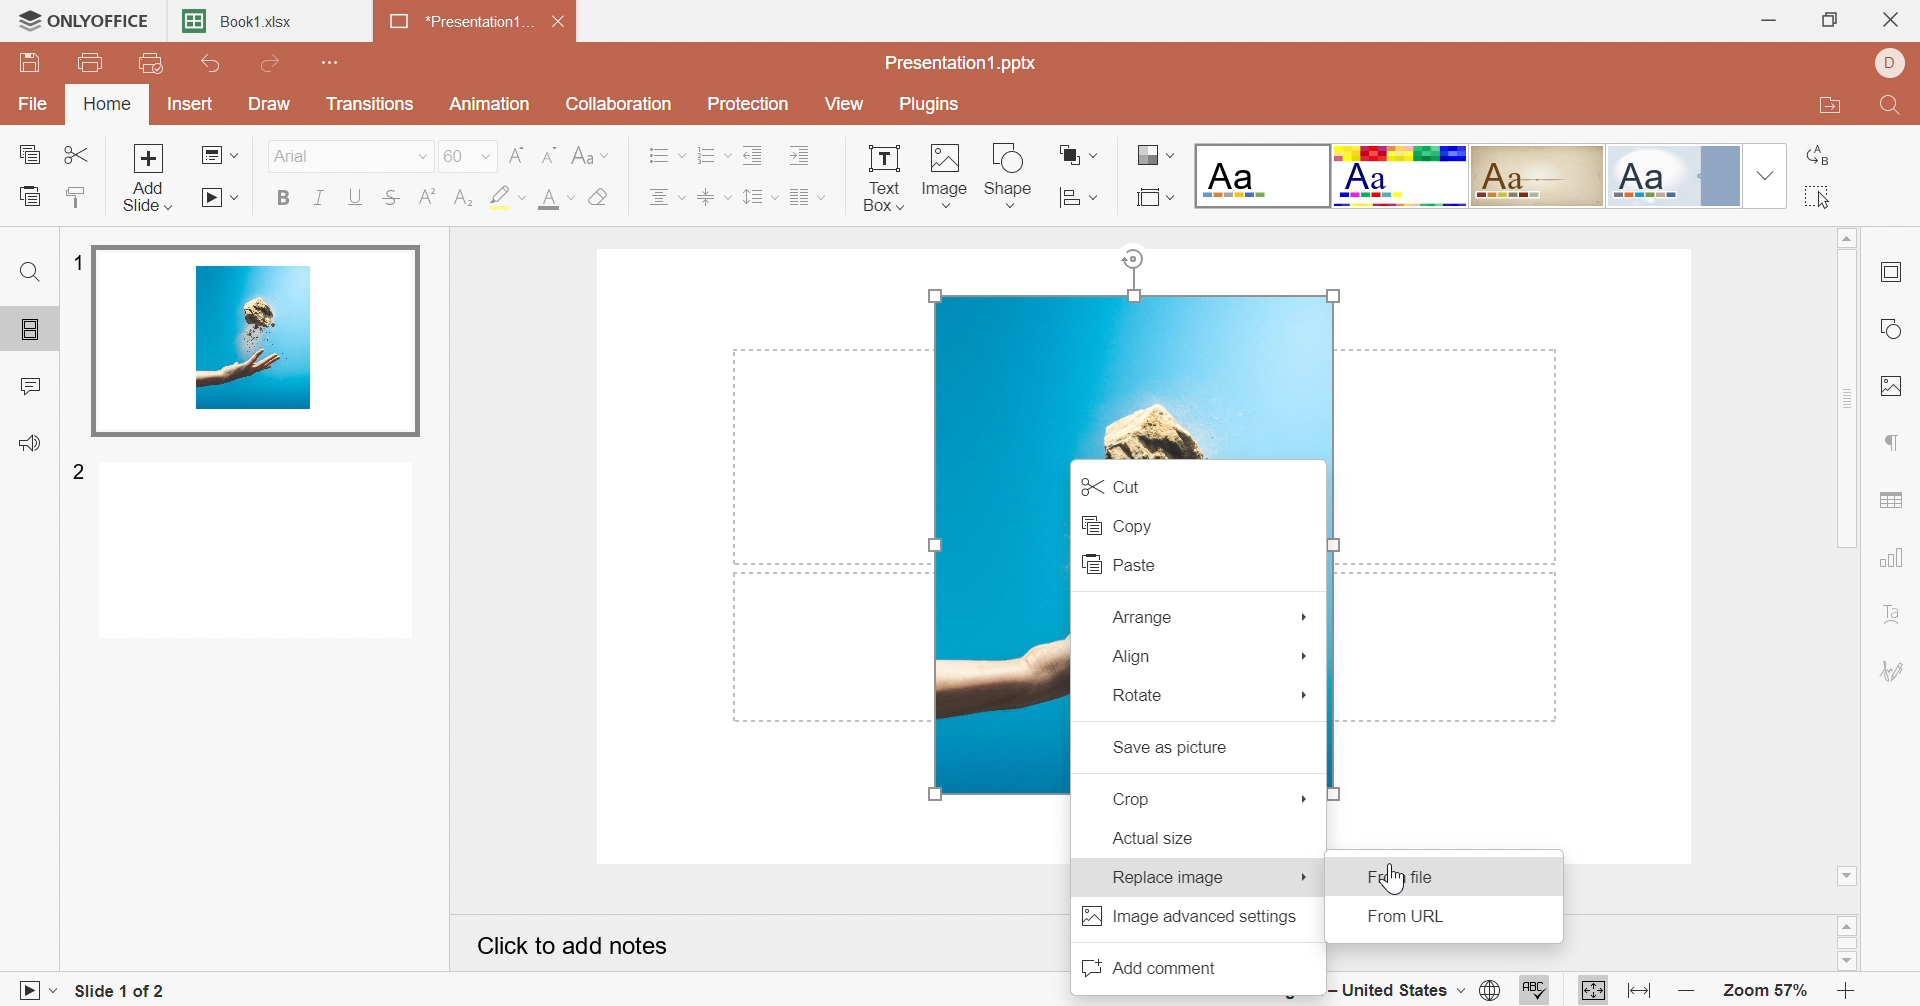 This screenshot has width=1920, height=1006. I want to click on Scroll Bar, so click(1847, 398).